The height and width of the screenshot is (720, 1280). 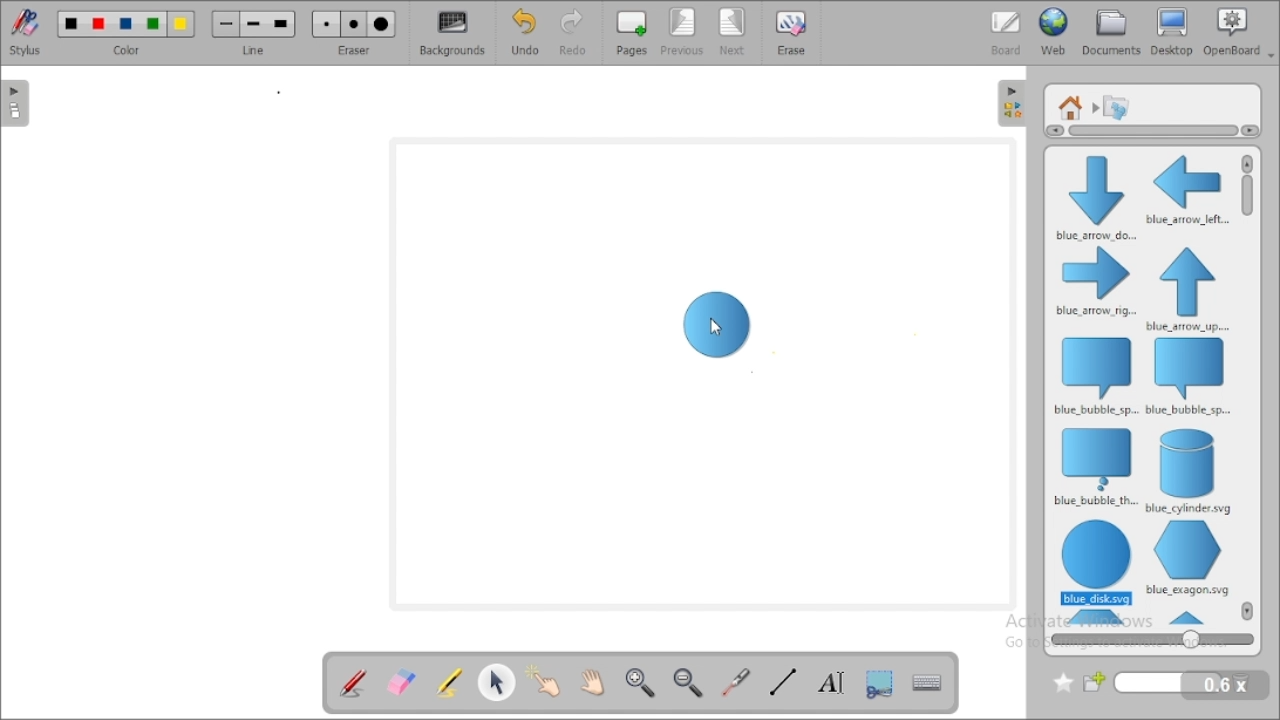 What do you see at coordinates (1154, 683) in the screenshot?
I see `new folder` at bounding box center [1154, 683].